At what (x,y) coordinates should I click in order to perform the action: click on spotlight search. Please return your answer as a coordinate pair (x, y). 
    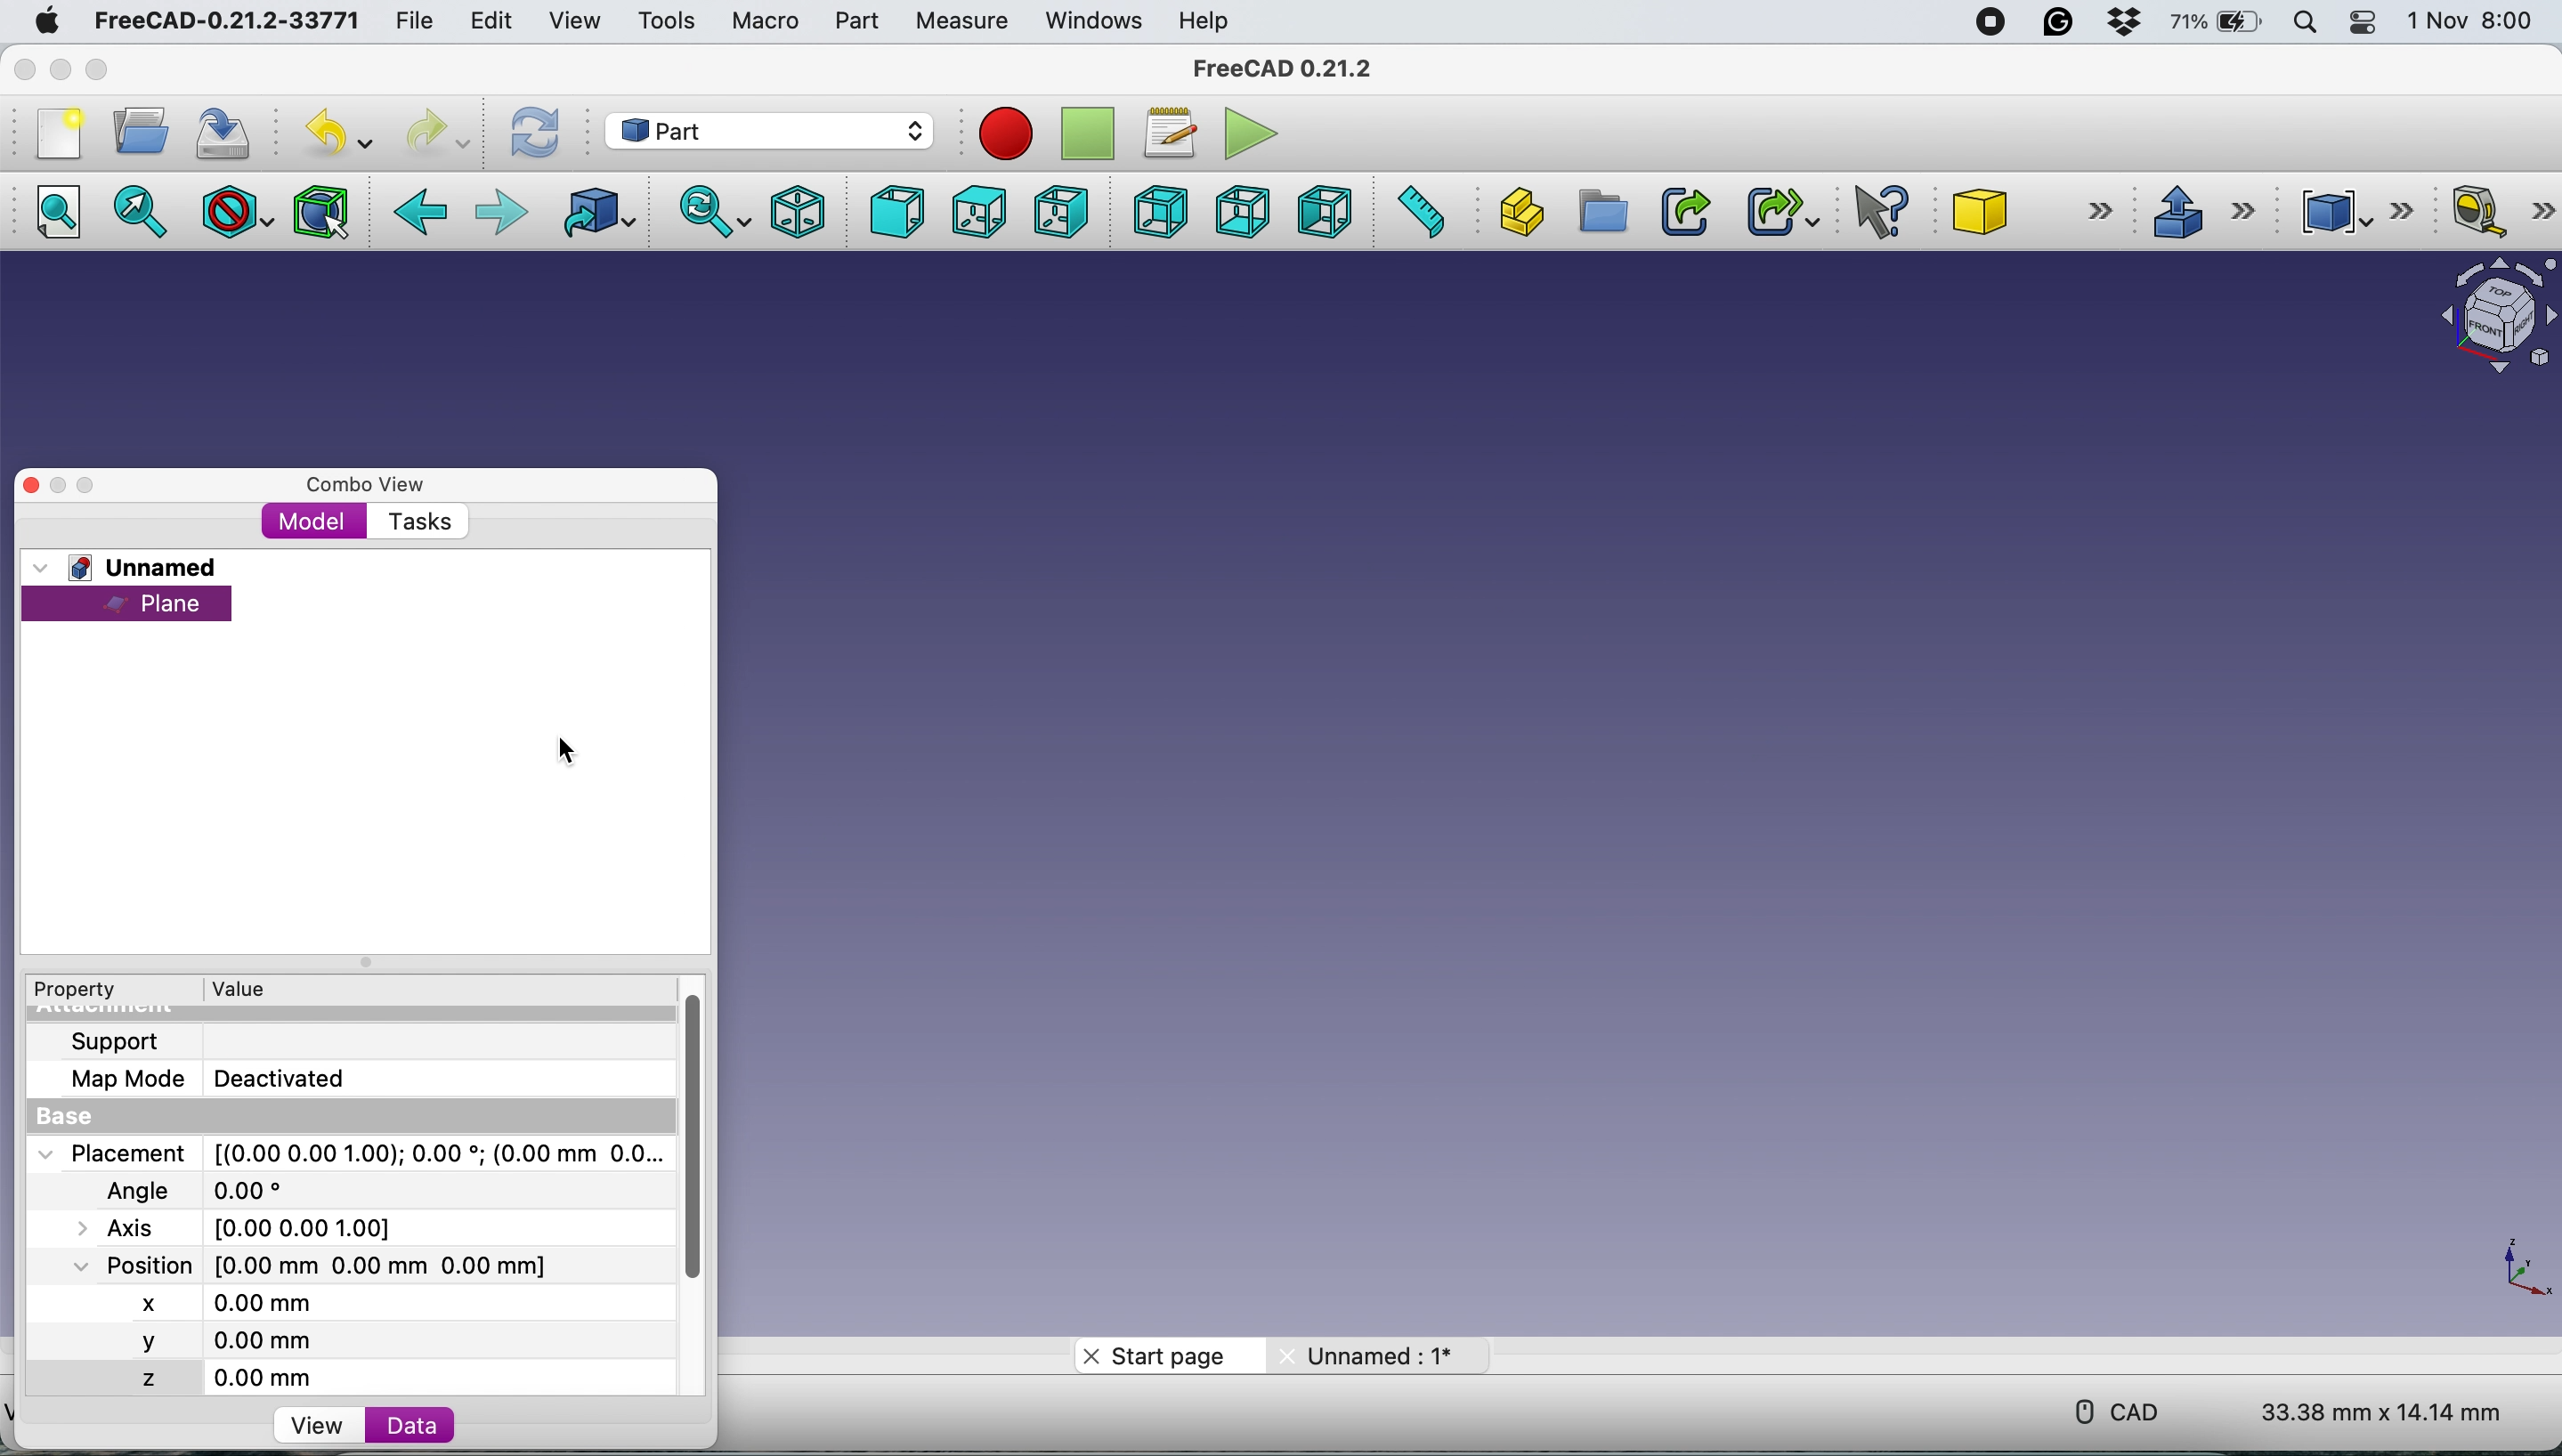
    Looking at the image, I should click on (2311, 22).